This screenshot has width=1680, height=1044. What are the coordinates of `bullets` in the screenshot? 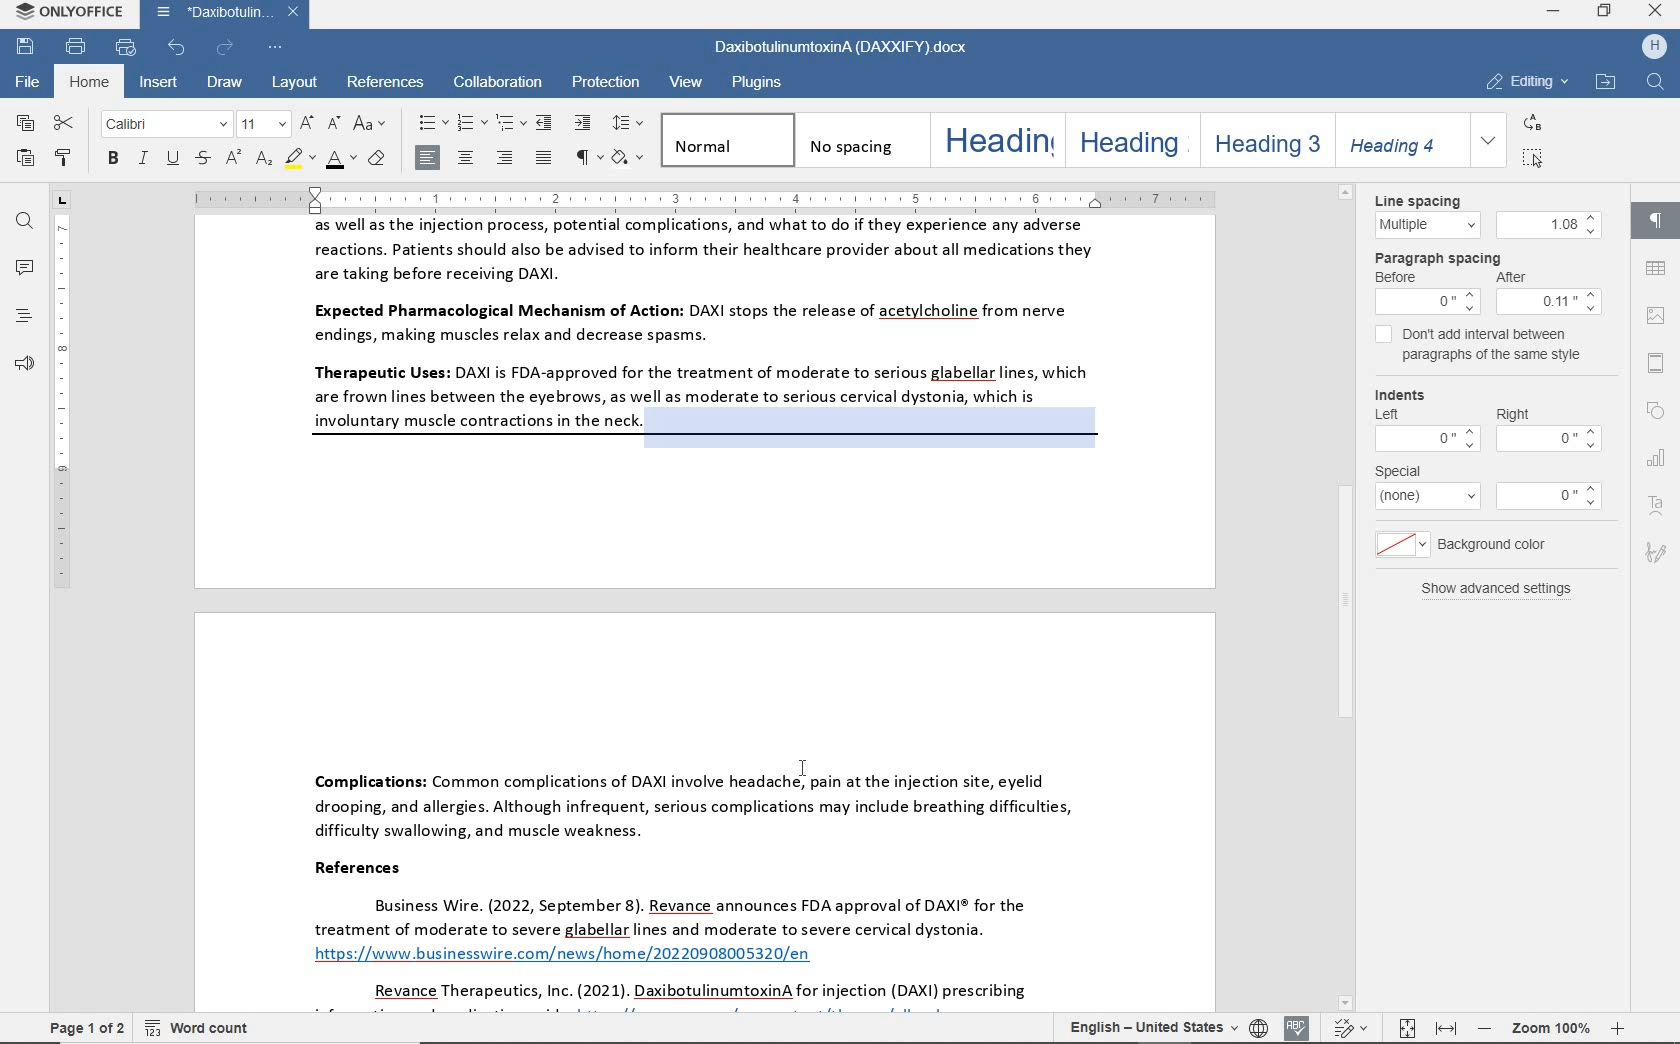 It's located at (430, 124).